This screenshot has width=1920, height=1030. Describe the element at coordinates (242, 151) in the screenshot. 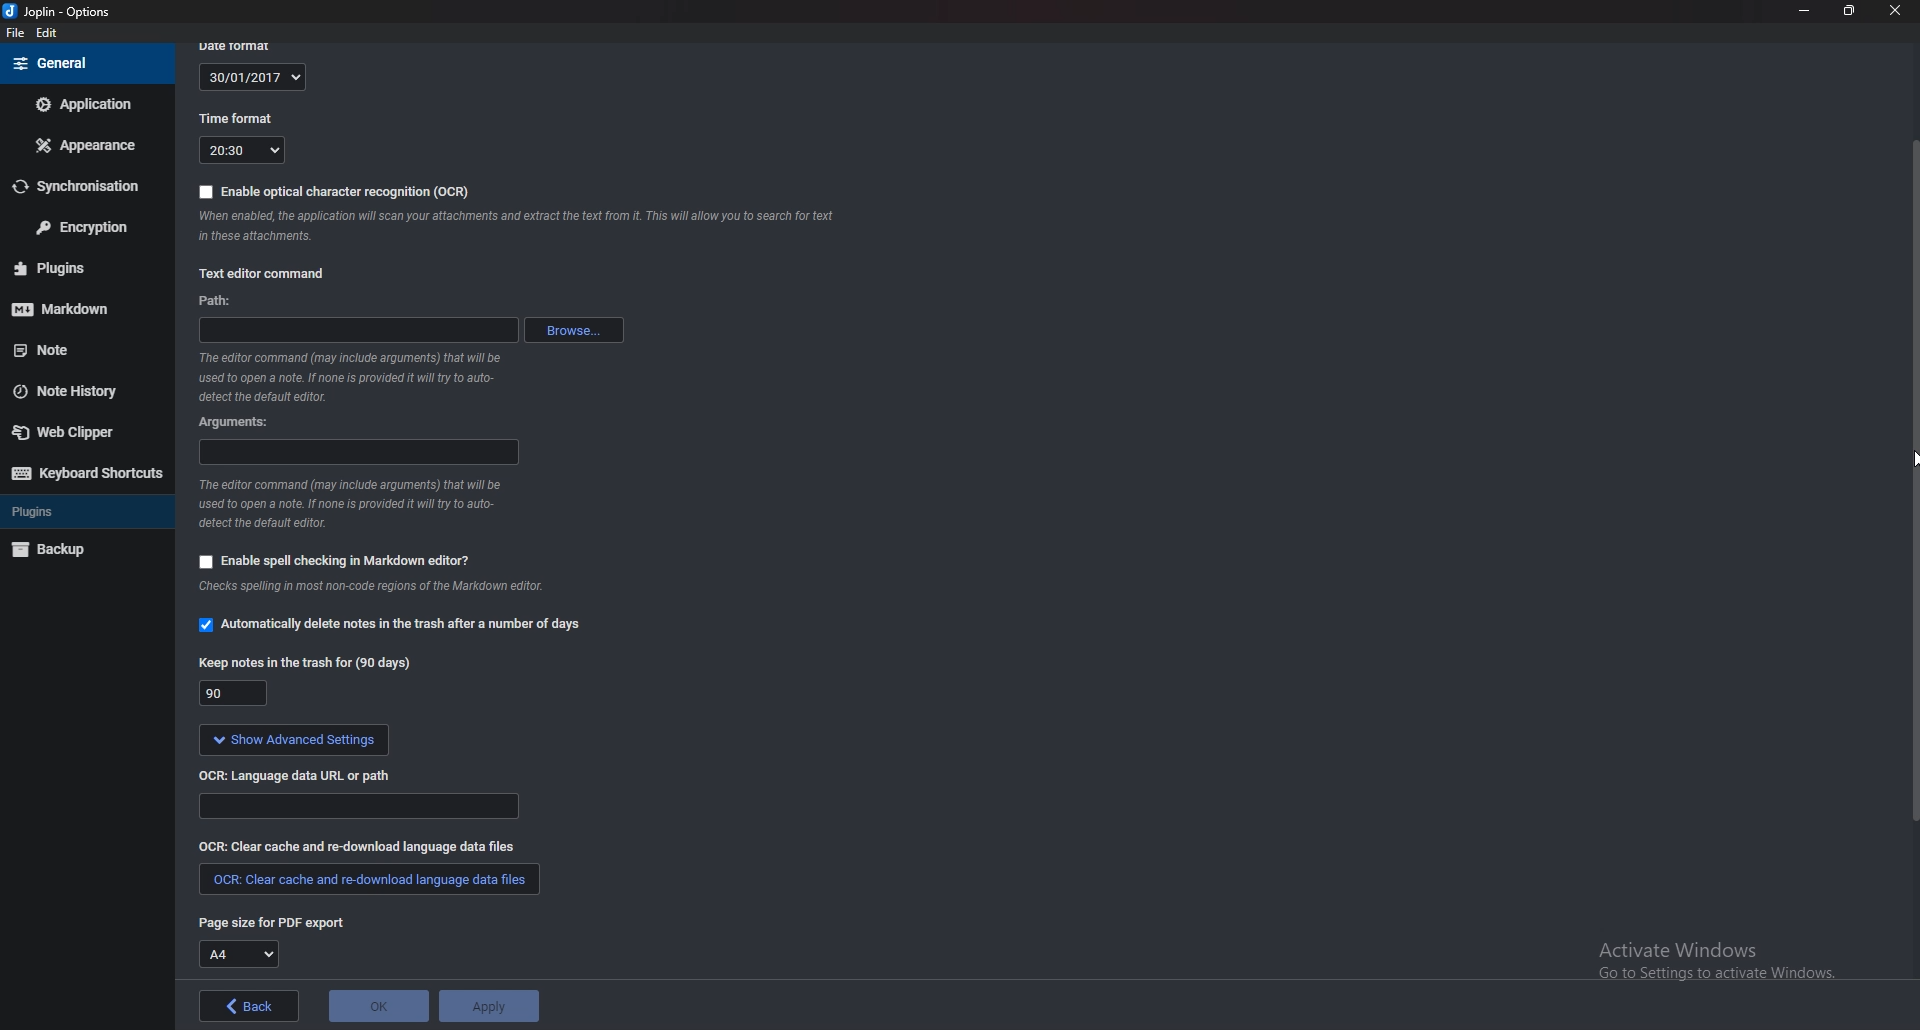

I see `20:30` at that location.